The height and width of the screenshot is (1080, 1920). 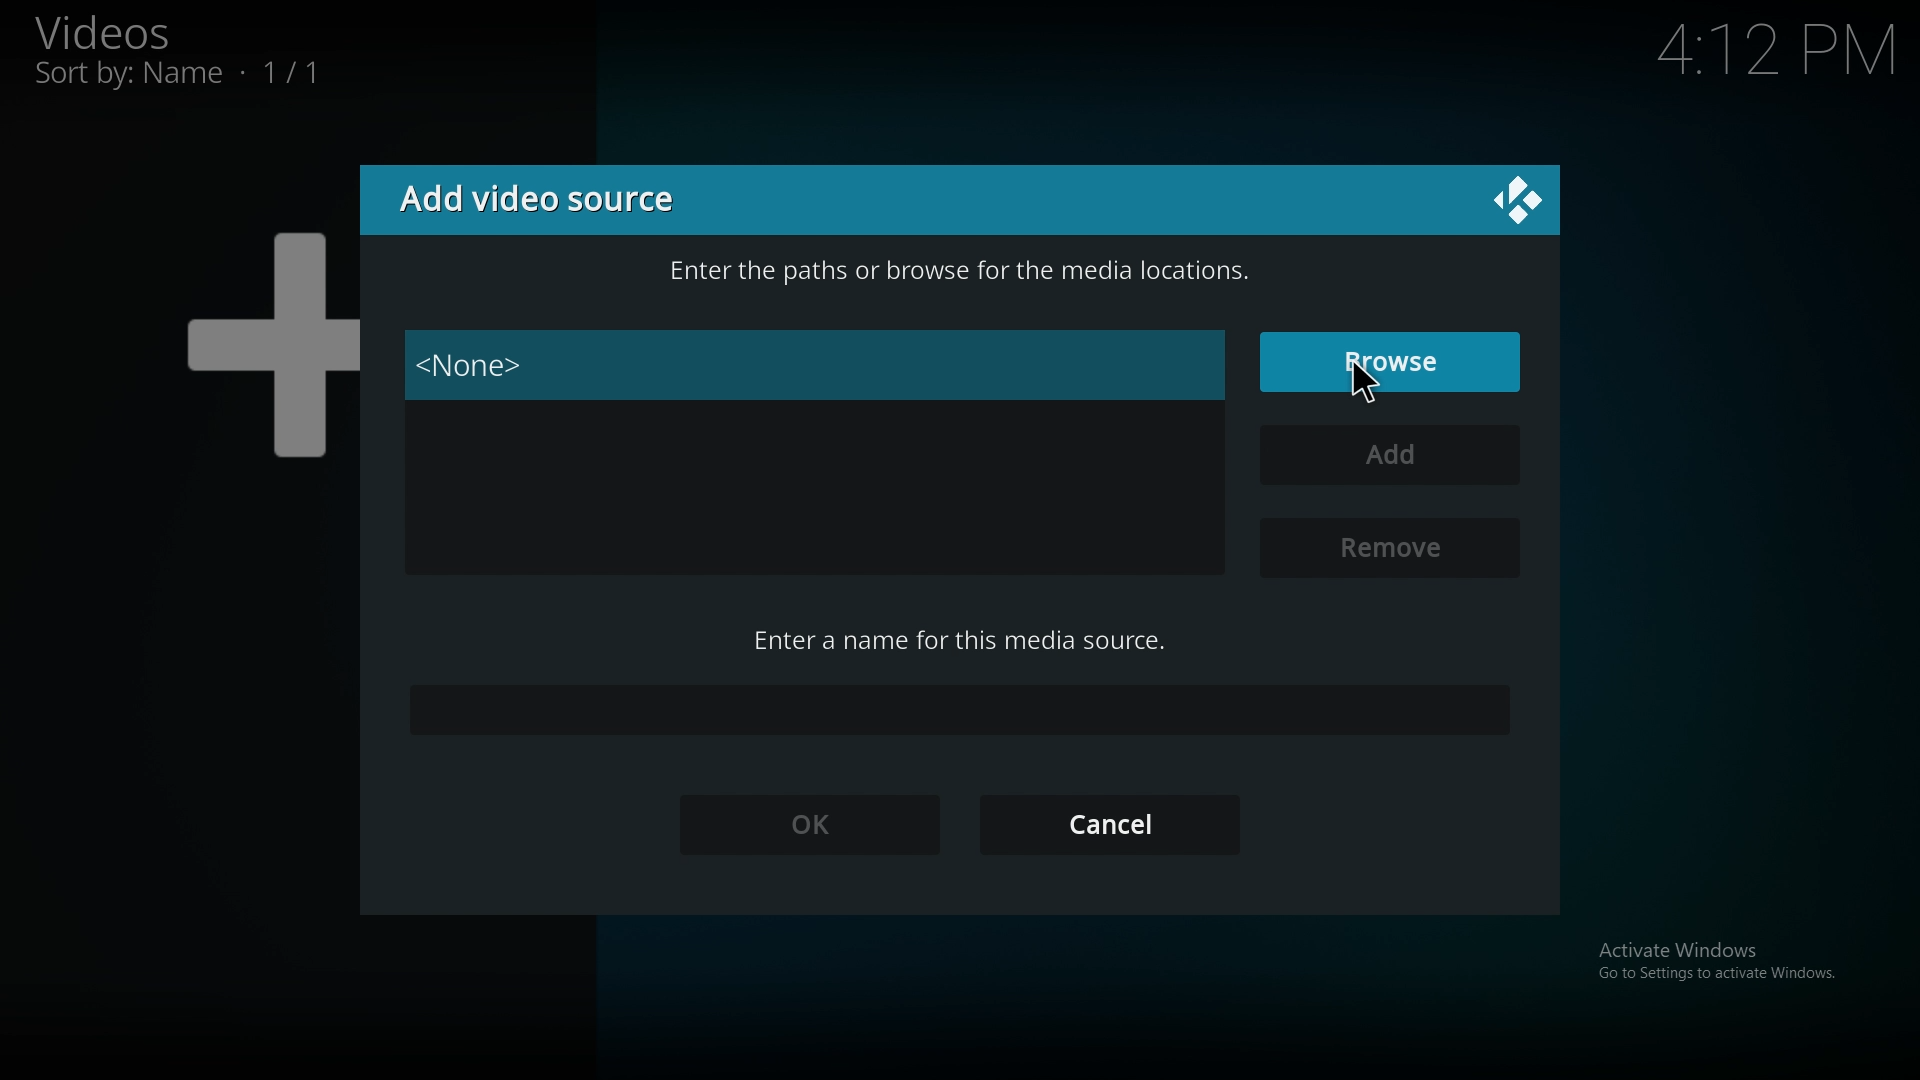 What do you see at coordinates (1387, 551) in the screenshot?
I see `remove` at bounding box center [1387, 551].